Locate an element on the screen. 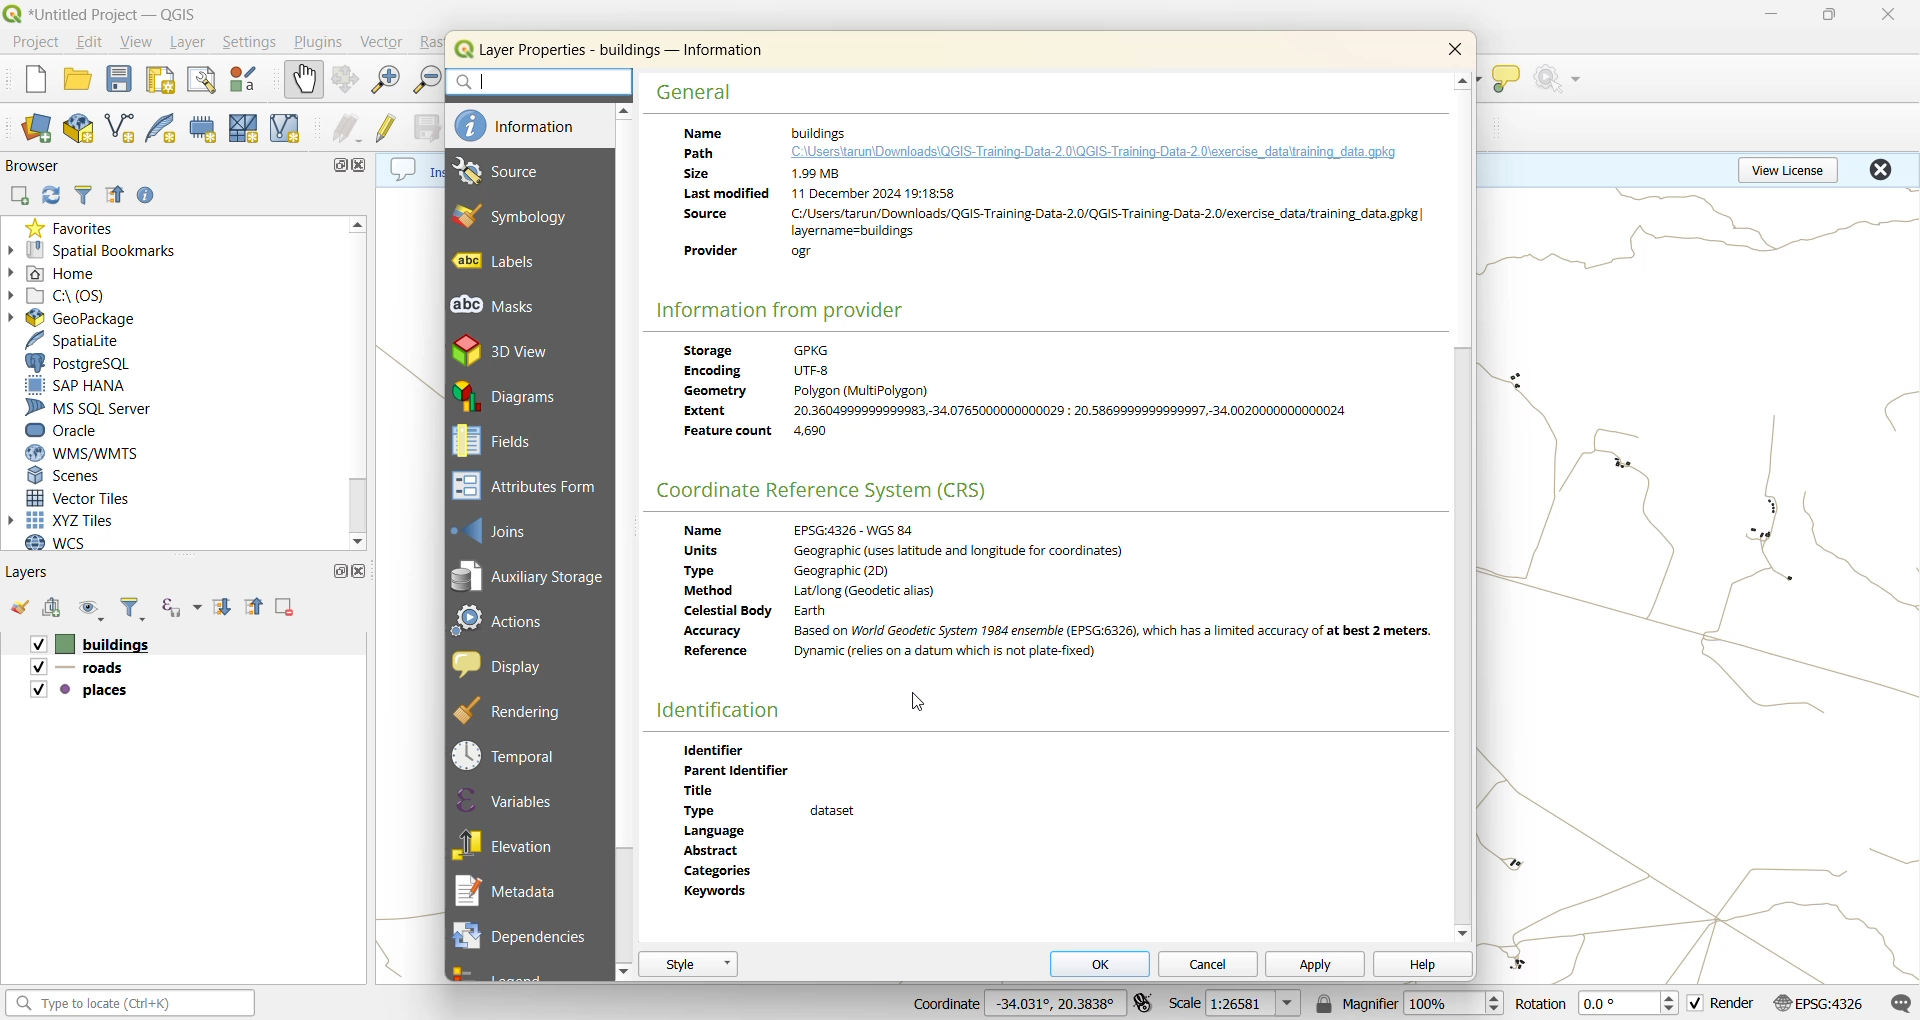 The width and height of the screenshot is (1920, 1020). show tips is located at coordinates (1507, 80).